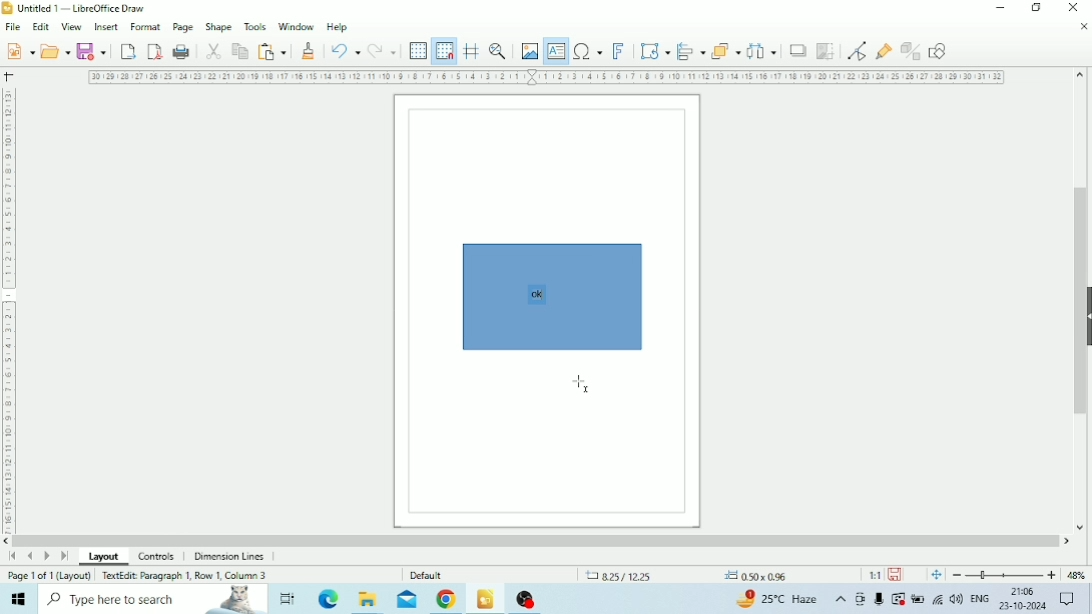 The width and height of the screenshot is (1092, 614). I want to click on Horizontal scrollbar, so click(536, 541).